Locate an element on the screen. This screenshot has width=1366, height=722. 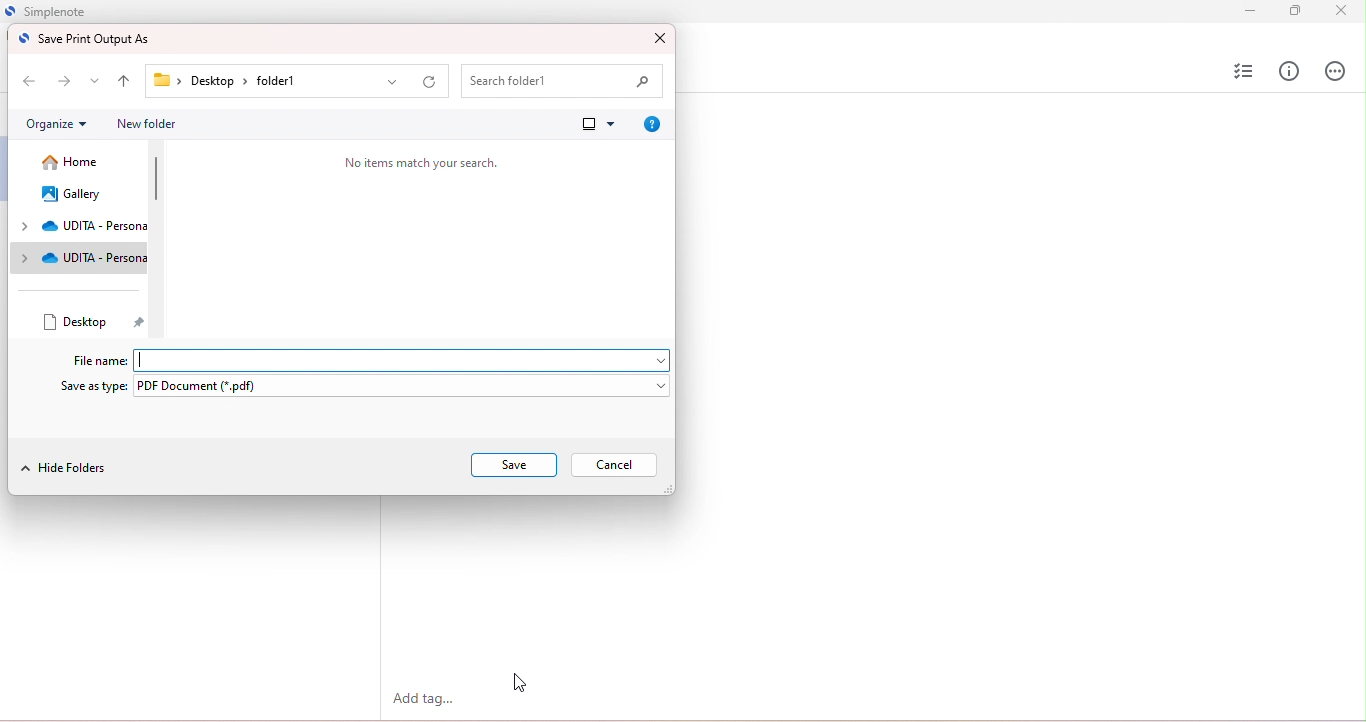
close is located at coordinates (658, 38).